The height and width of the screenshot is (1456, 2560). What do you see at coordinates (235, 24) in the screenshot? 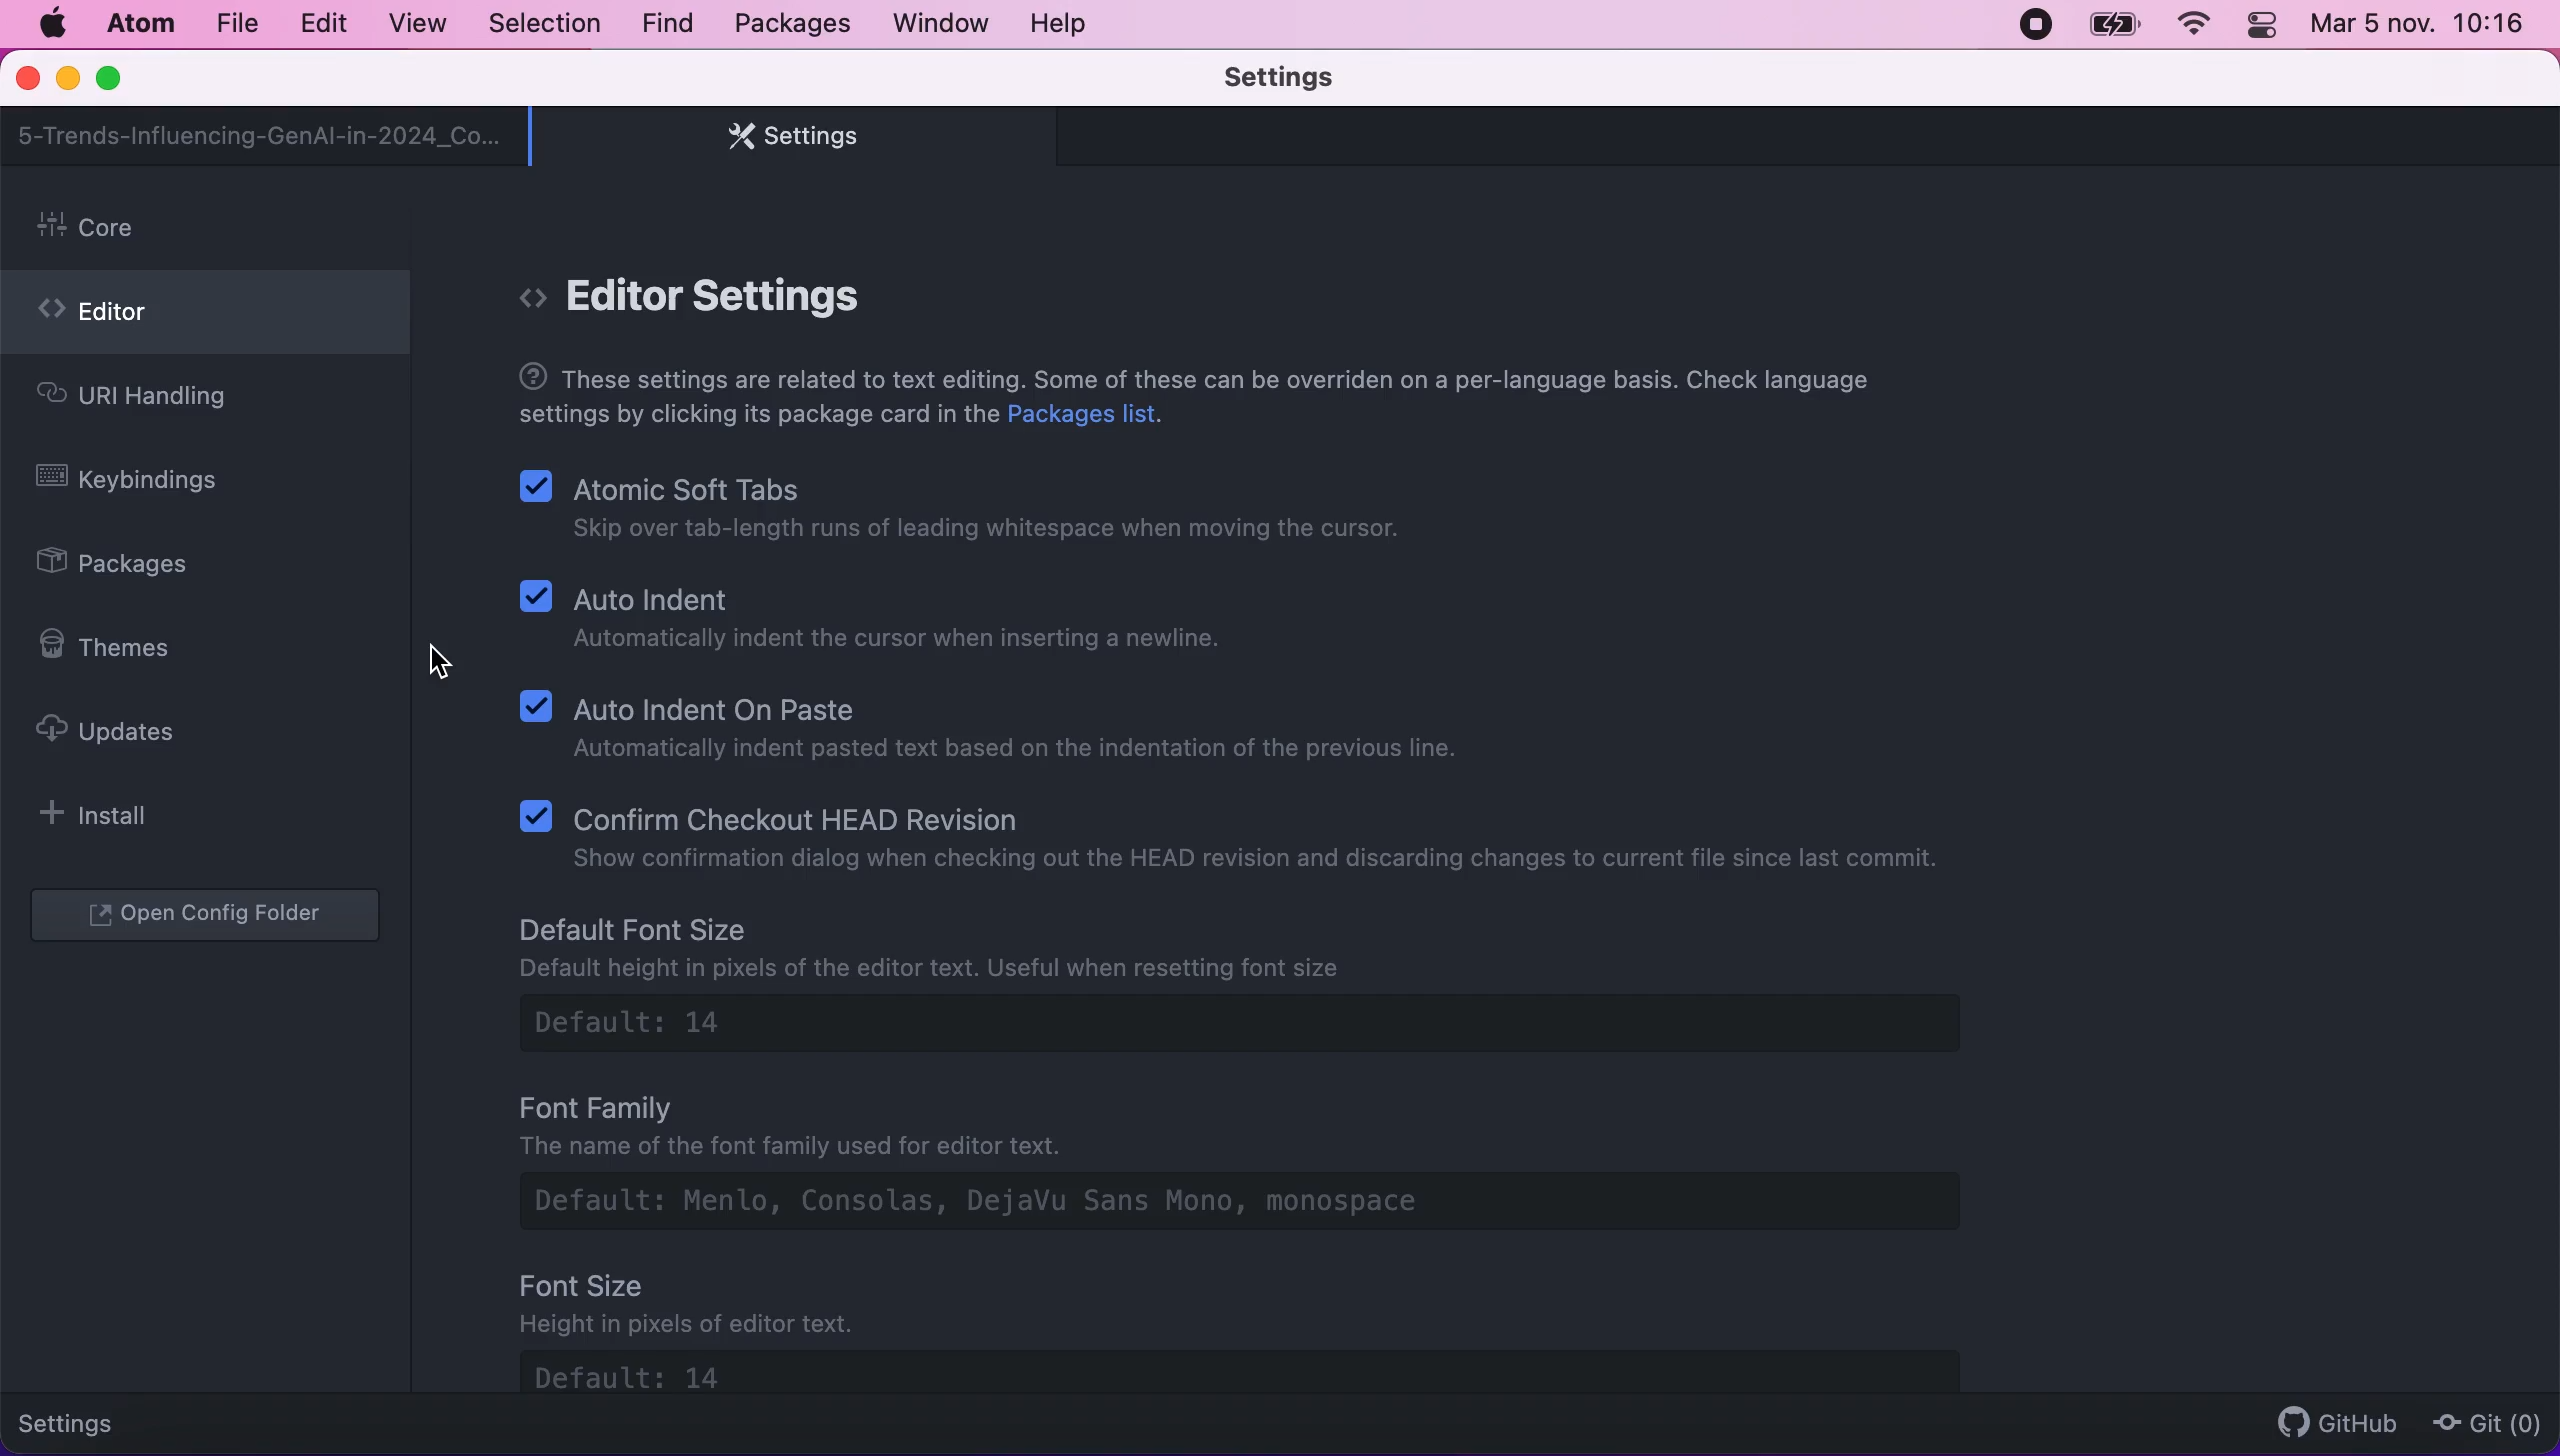
I see `file` at bounding box center [235, 24].